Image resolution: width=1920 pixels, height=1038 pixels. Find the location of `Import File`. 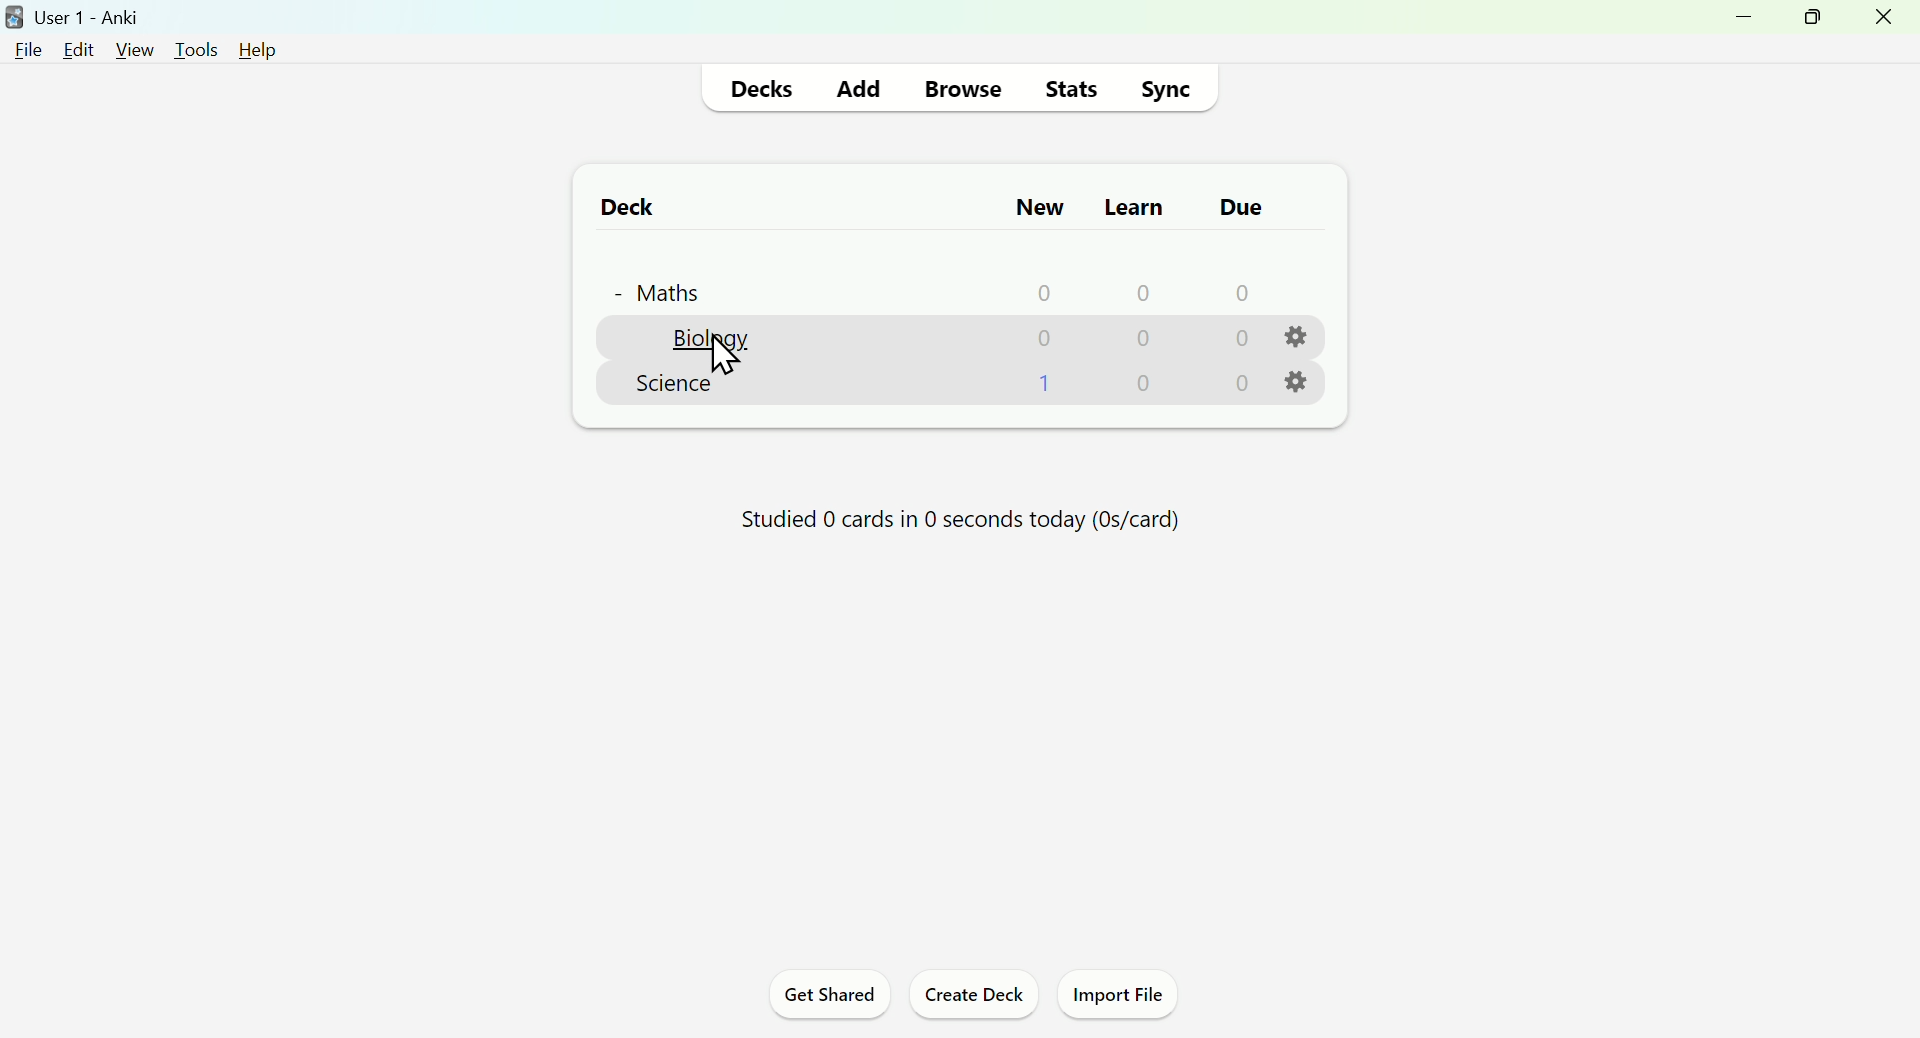

Import File is located at coordinates (1116, 997).